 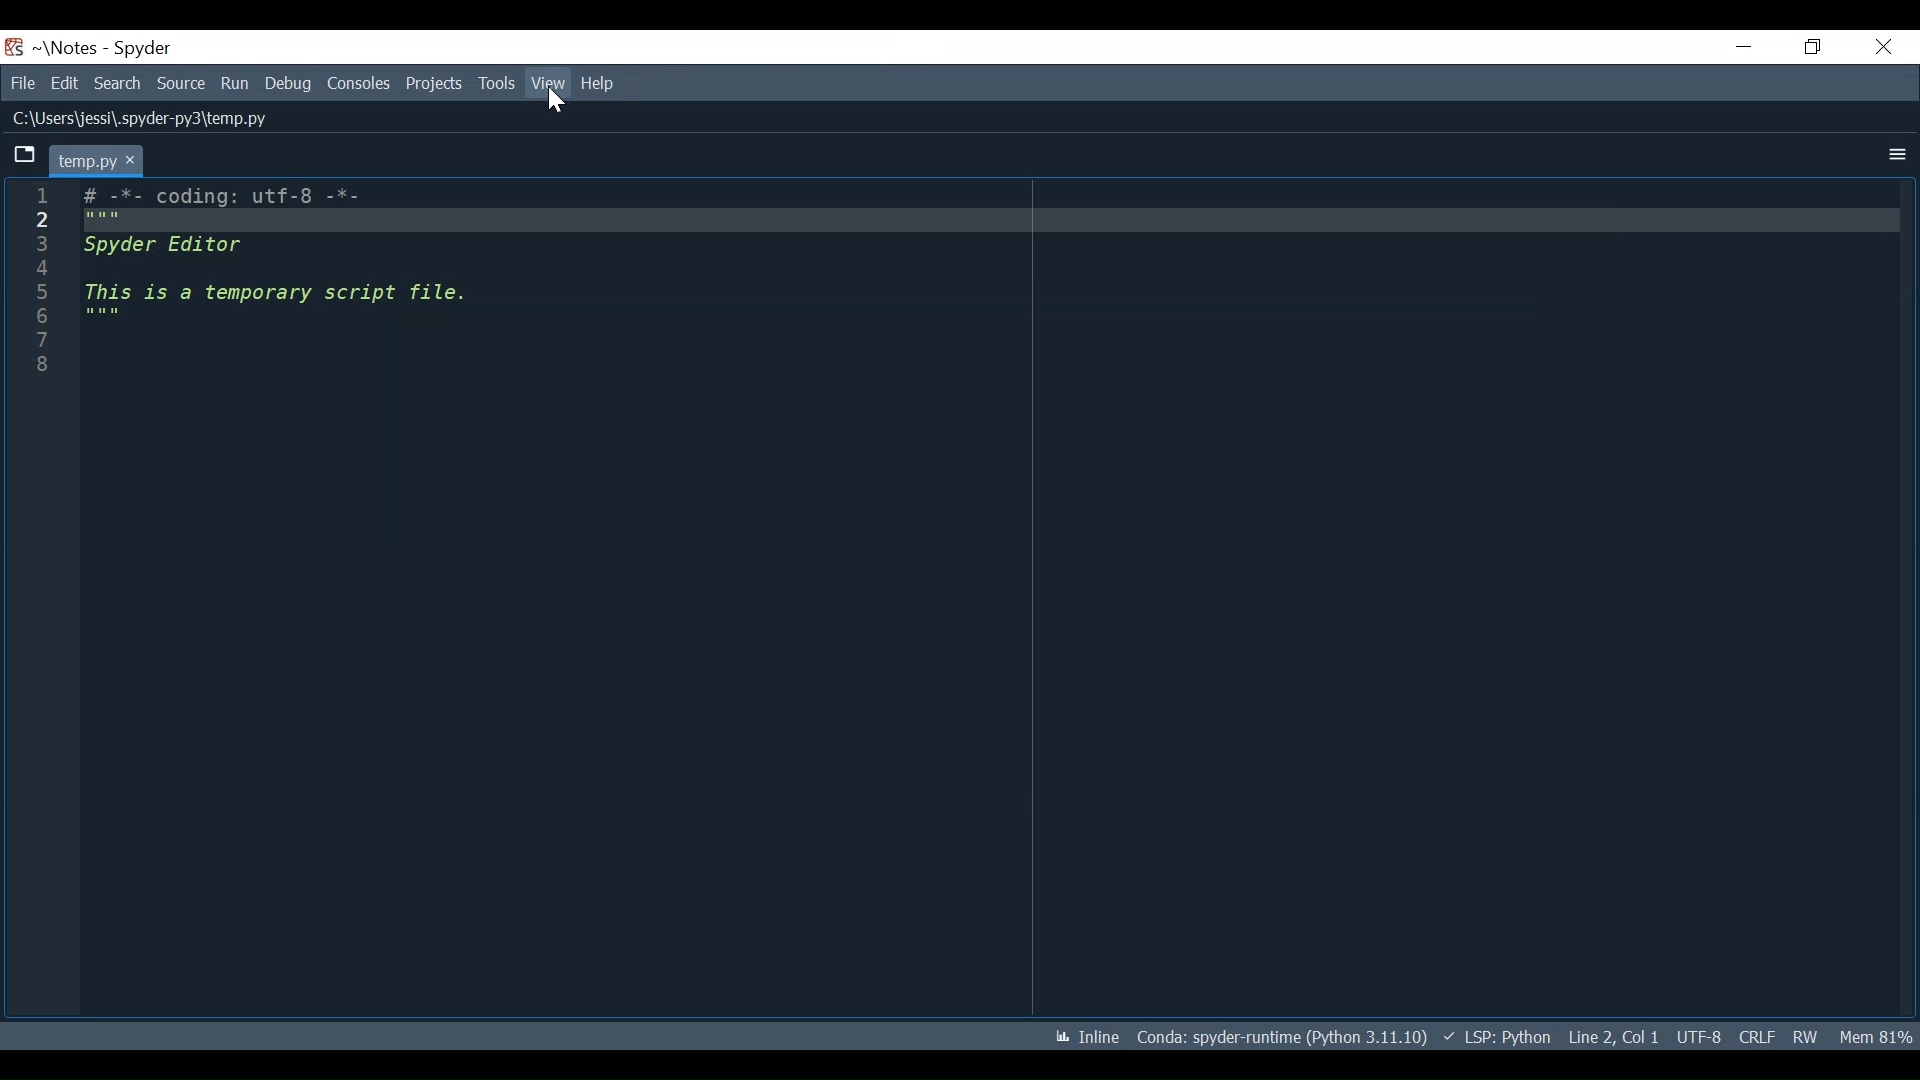 I want to click on Edit, so click(x=64, y=83).